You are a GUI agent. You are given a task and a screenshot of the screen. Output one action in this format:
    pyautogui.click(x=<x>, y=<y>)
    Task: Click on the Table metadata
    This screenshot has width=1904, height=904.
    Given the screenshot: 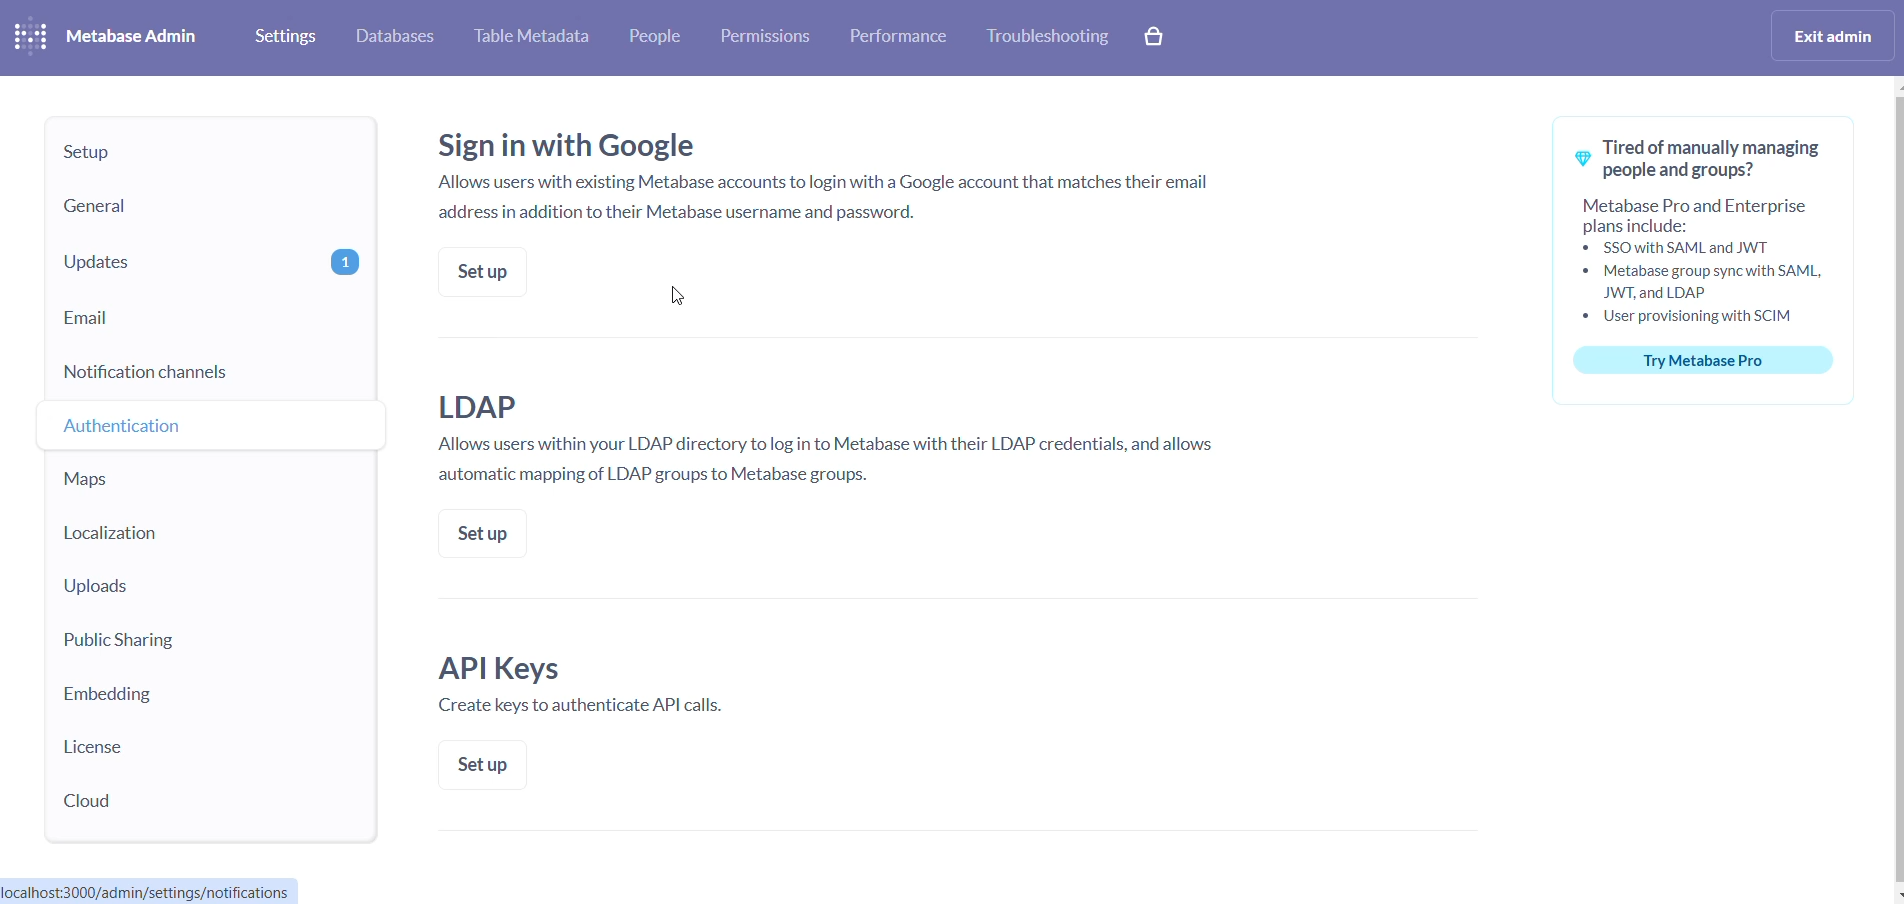 What is the action you would take?
    pyautogui.click(x=533, y=39)
    